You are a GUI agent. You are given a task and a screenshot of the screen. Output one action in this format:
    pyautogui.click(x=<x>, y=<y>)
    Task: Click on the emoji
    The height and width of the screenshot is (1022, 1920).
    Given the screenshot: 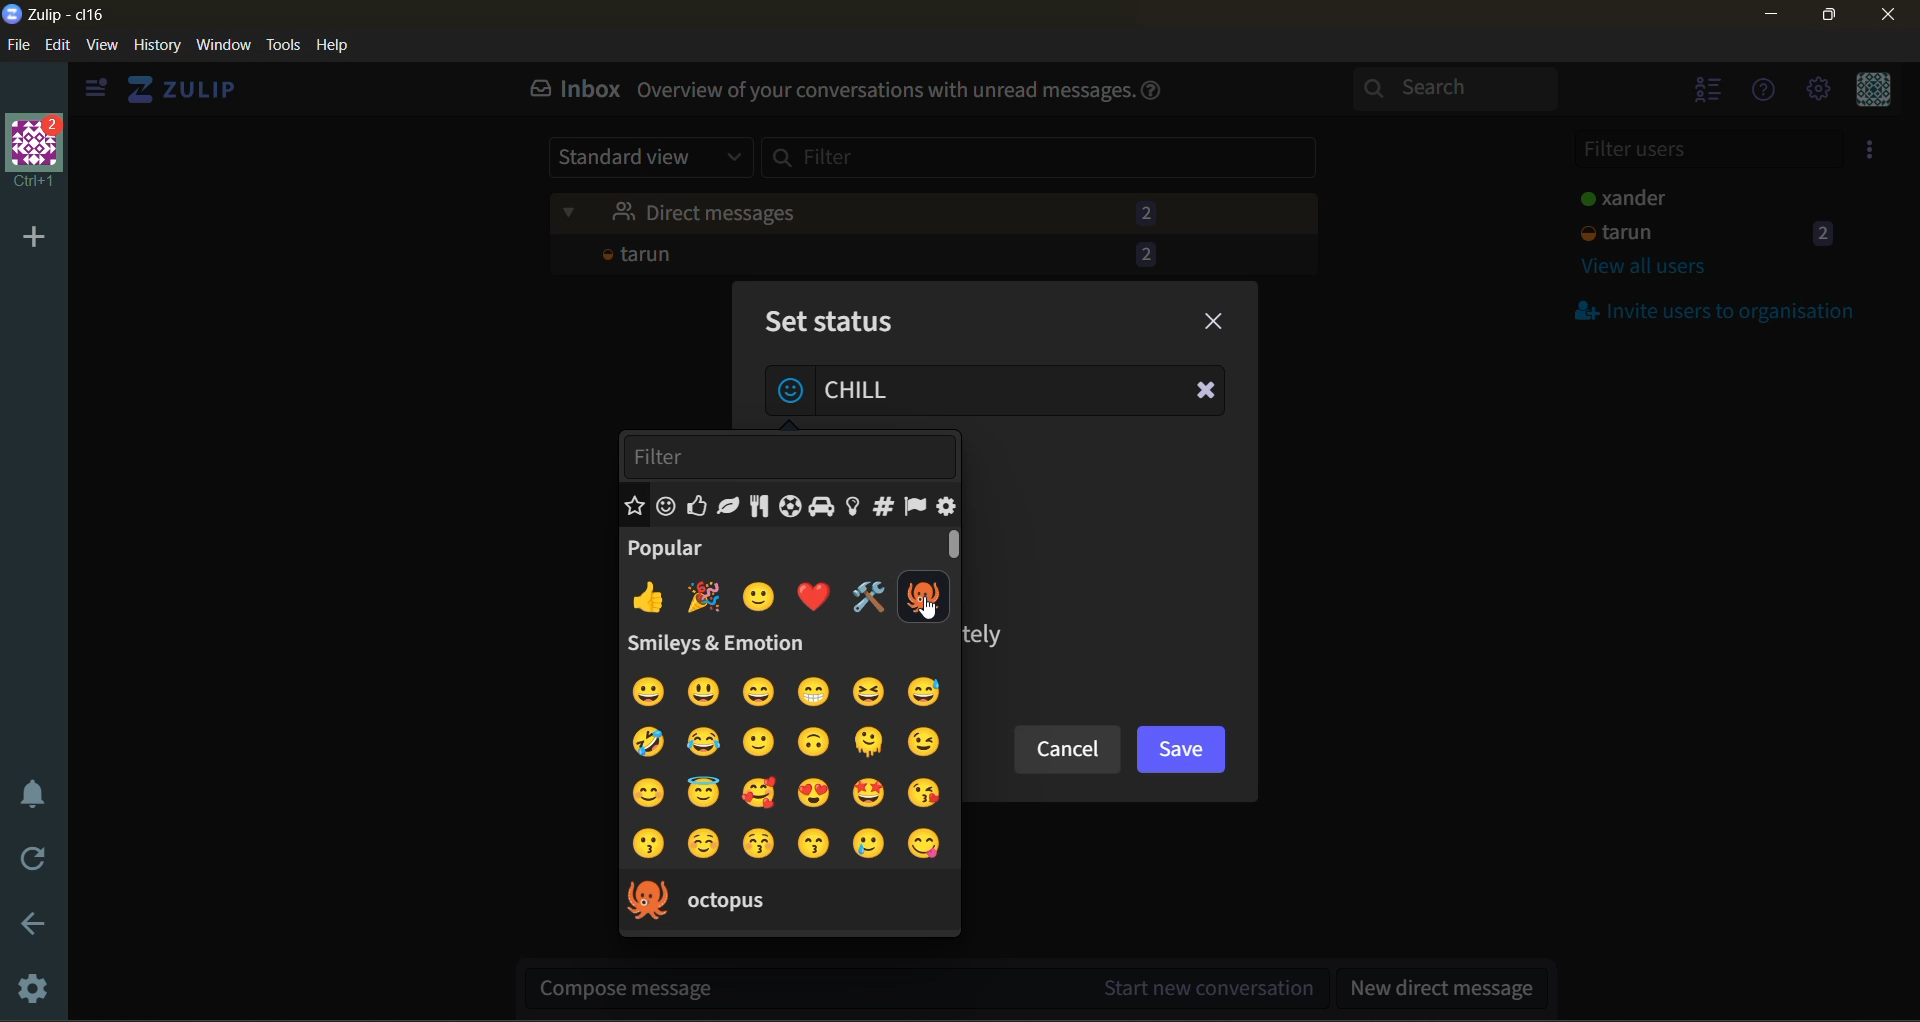 What is the action you would take?
    pyautogui.click(x=927, y=742)
    